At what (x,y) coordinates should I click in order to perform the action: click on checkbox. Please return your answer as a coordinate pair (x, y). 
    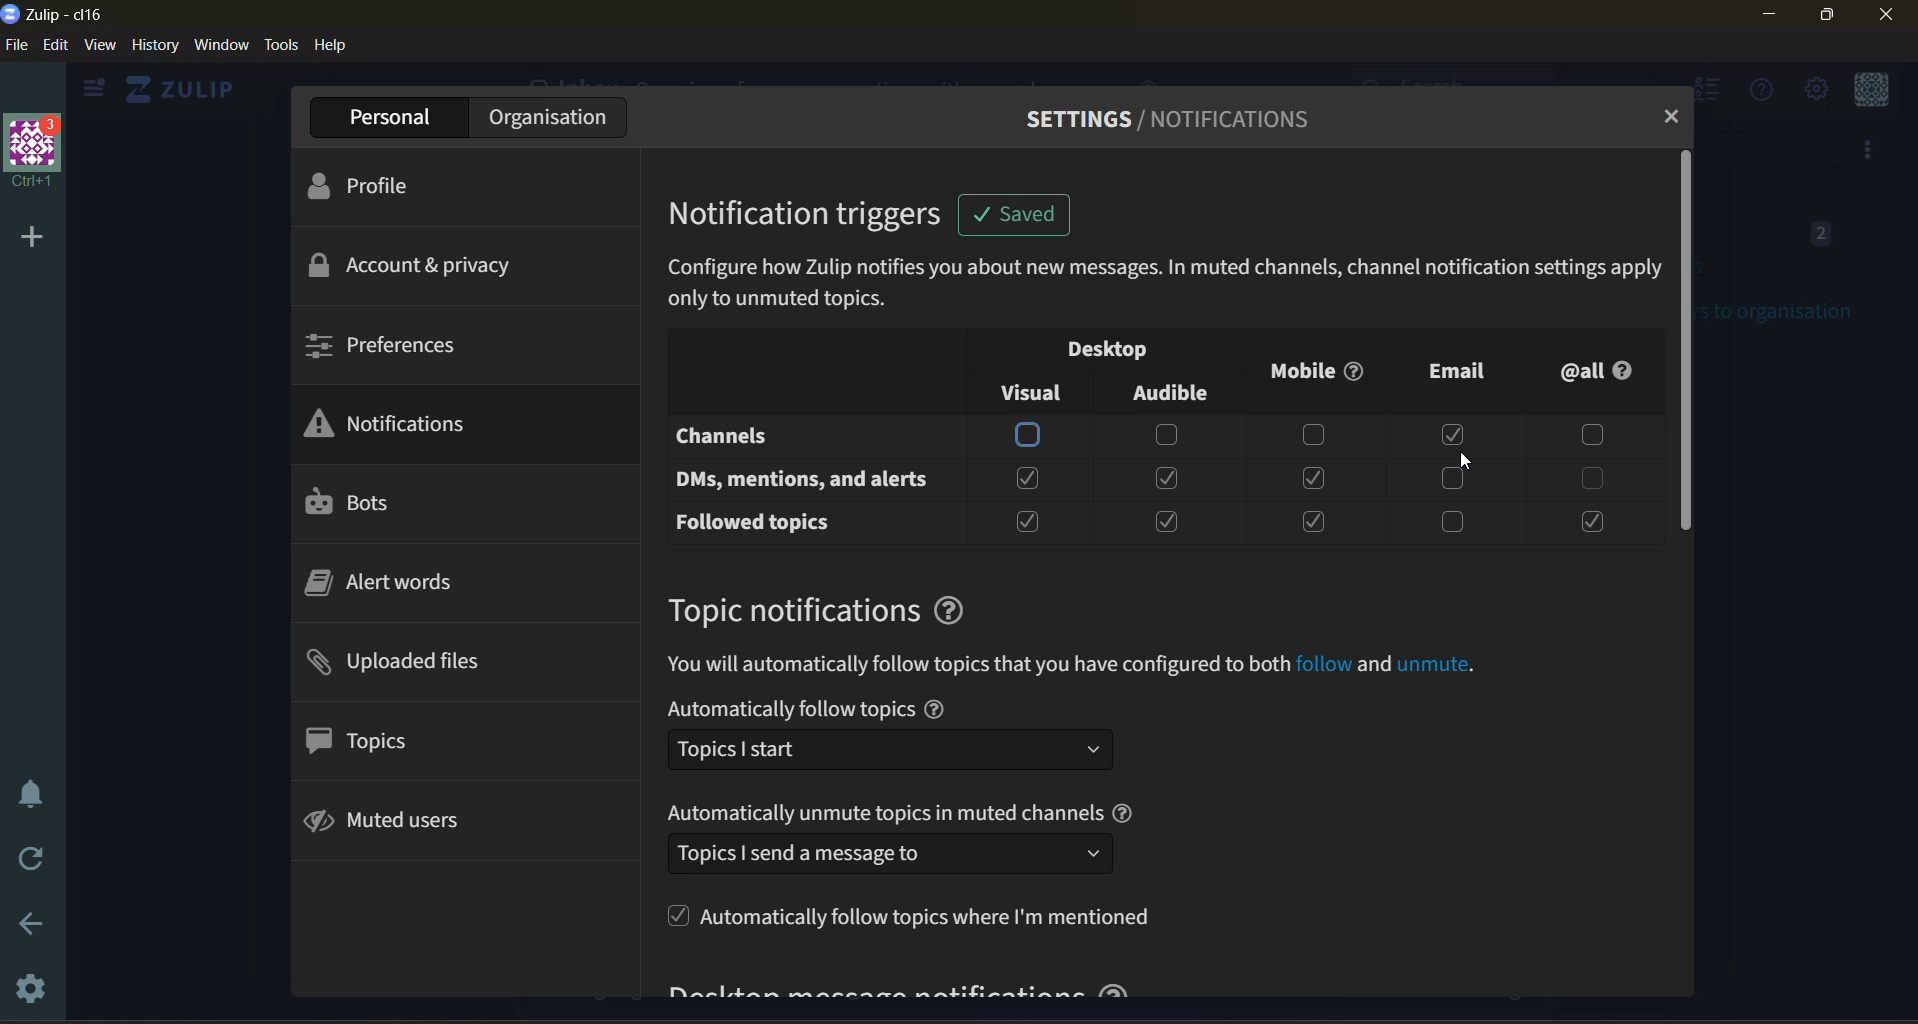
    Looking at the image, I should click on (1167, 437).